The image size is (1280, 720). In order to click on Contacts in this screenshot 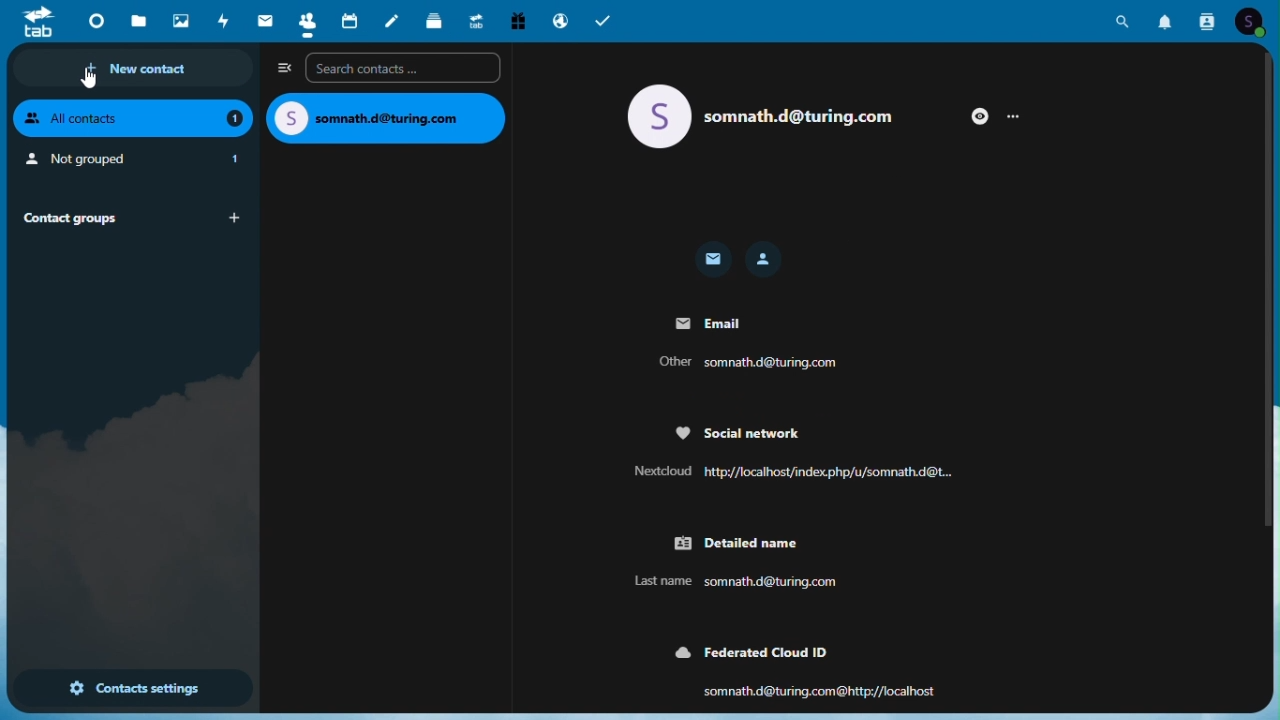, I will do `click(303, 22)`.